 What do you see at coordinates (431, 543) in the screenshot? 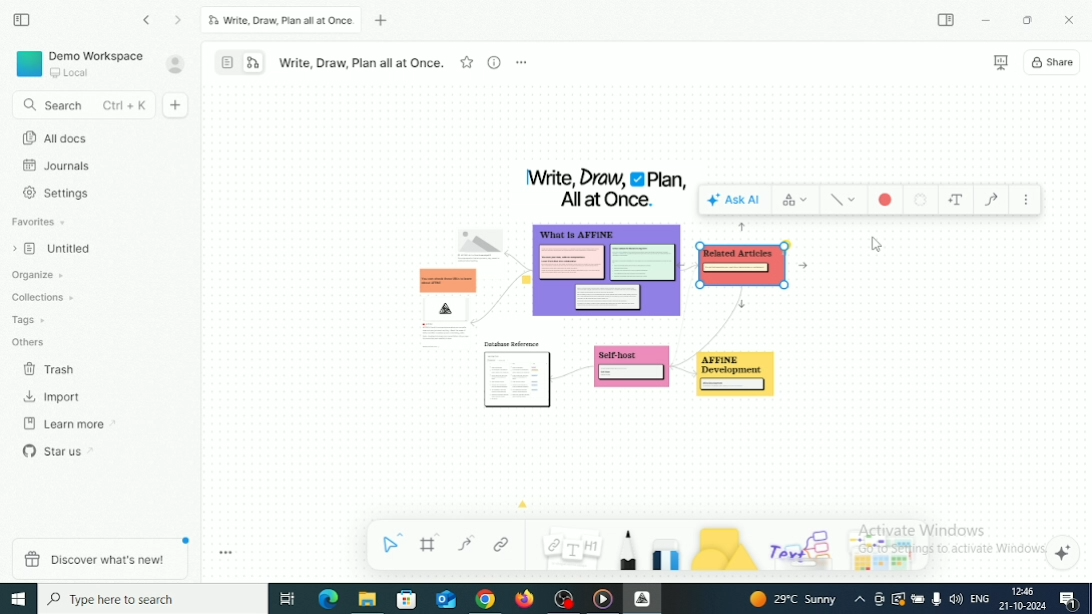
I see `Frame` at bounding box center [431, 543].